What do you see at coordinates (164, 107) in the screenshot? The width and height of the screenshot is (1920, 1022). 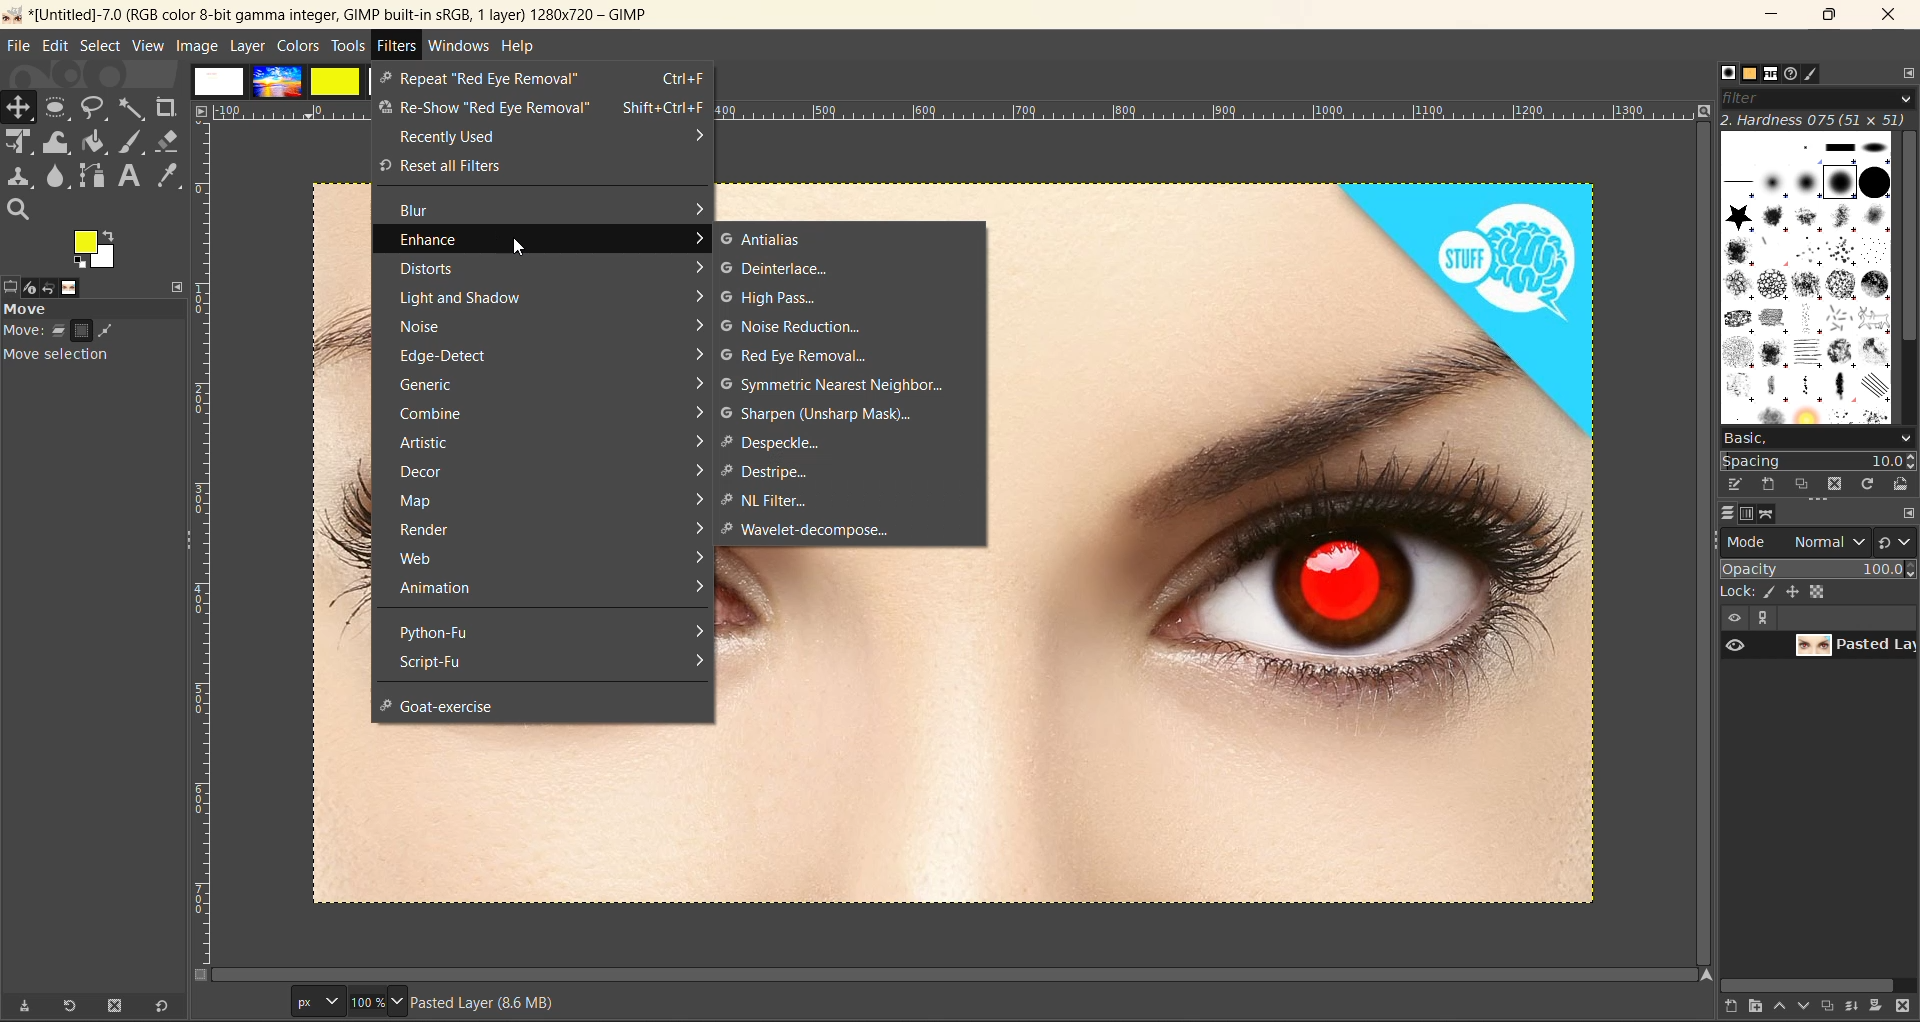 I see `crope` at bounding box center [164, 107].